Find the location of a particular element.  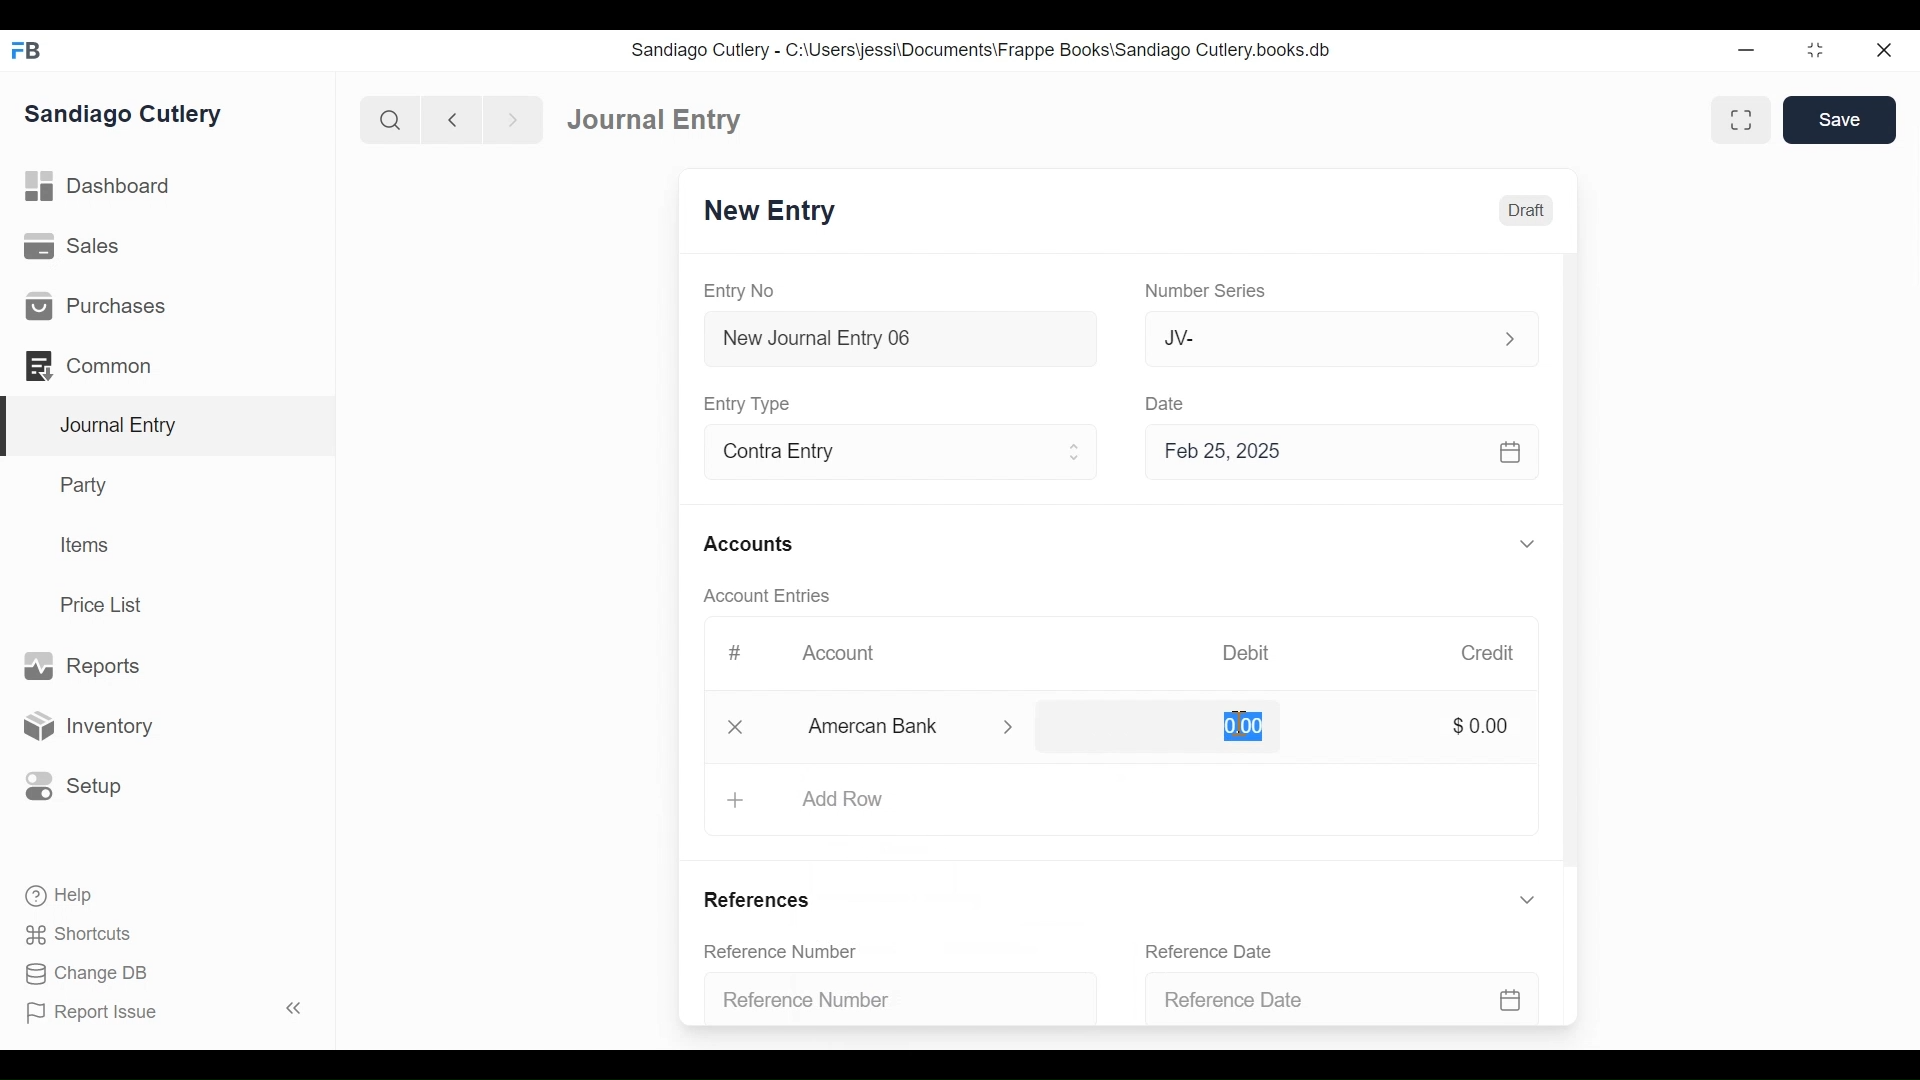

Sandiago Cutlery is located at coordinates (126, 115).